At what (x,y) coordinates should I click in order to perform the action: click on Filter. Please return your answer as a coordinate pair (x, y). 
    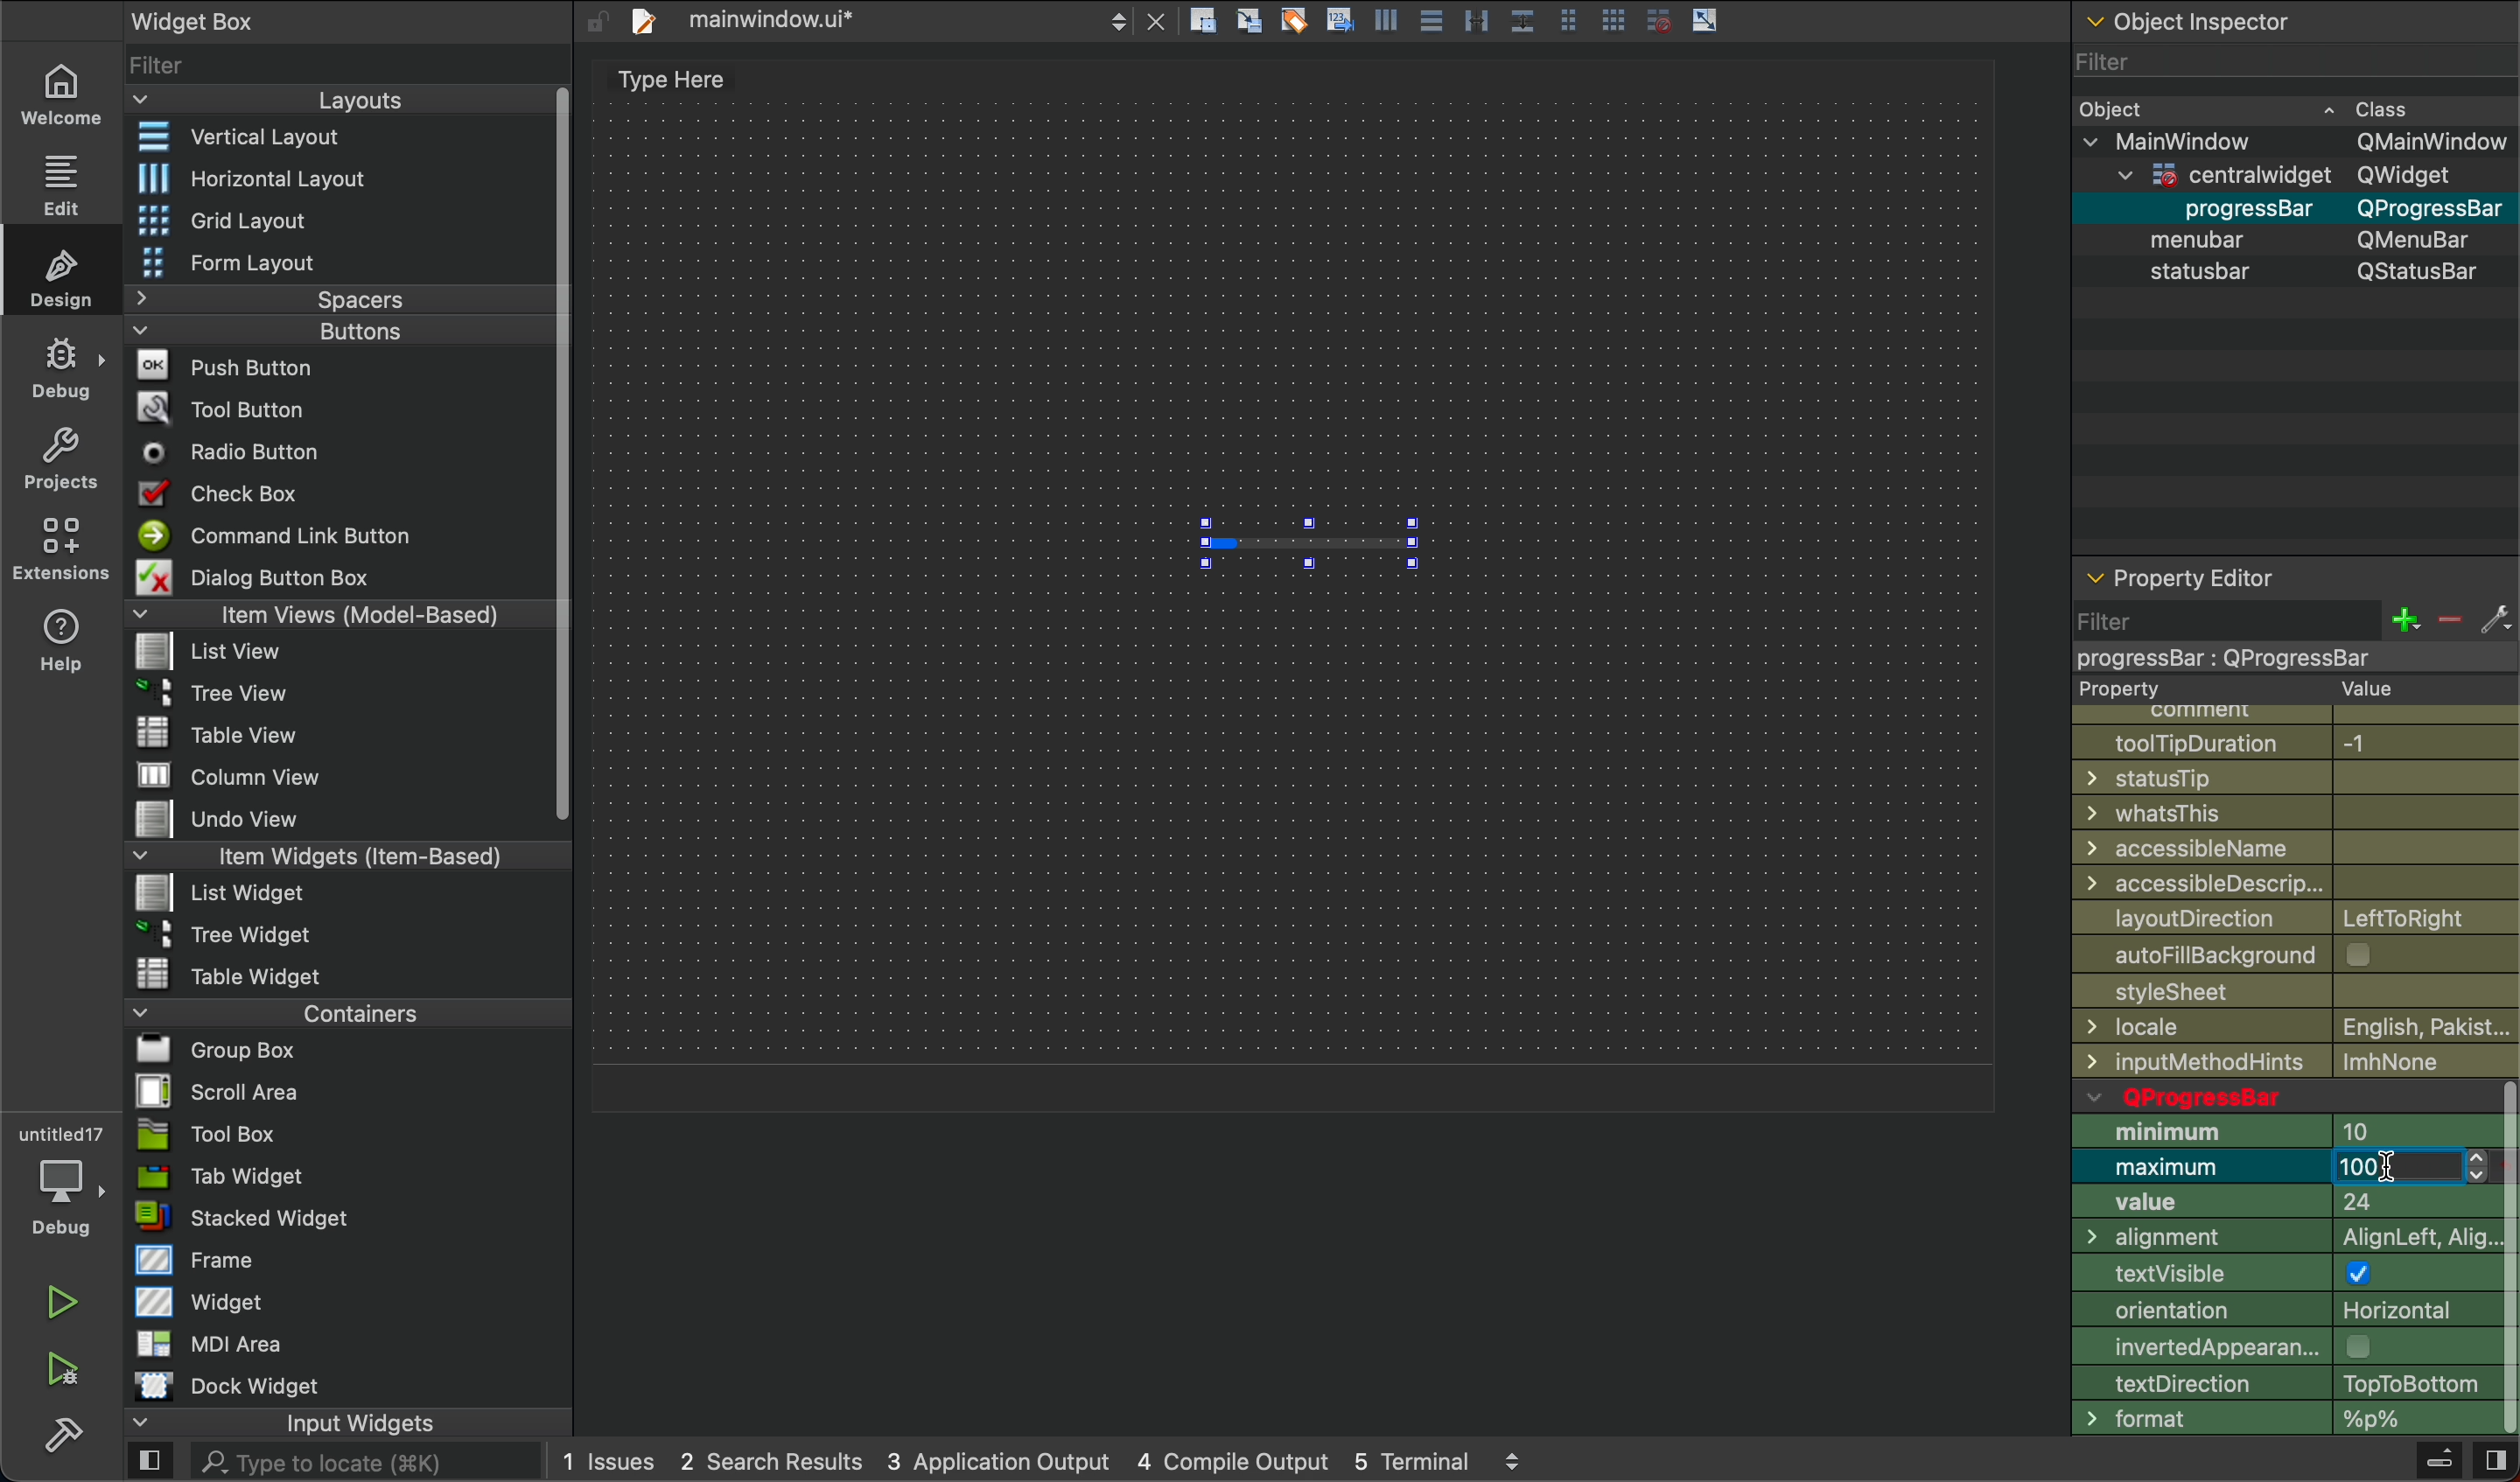
    Looking at the image, I should click on (2291, 60).